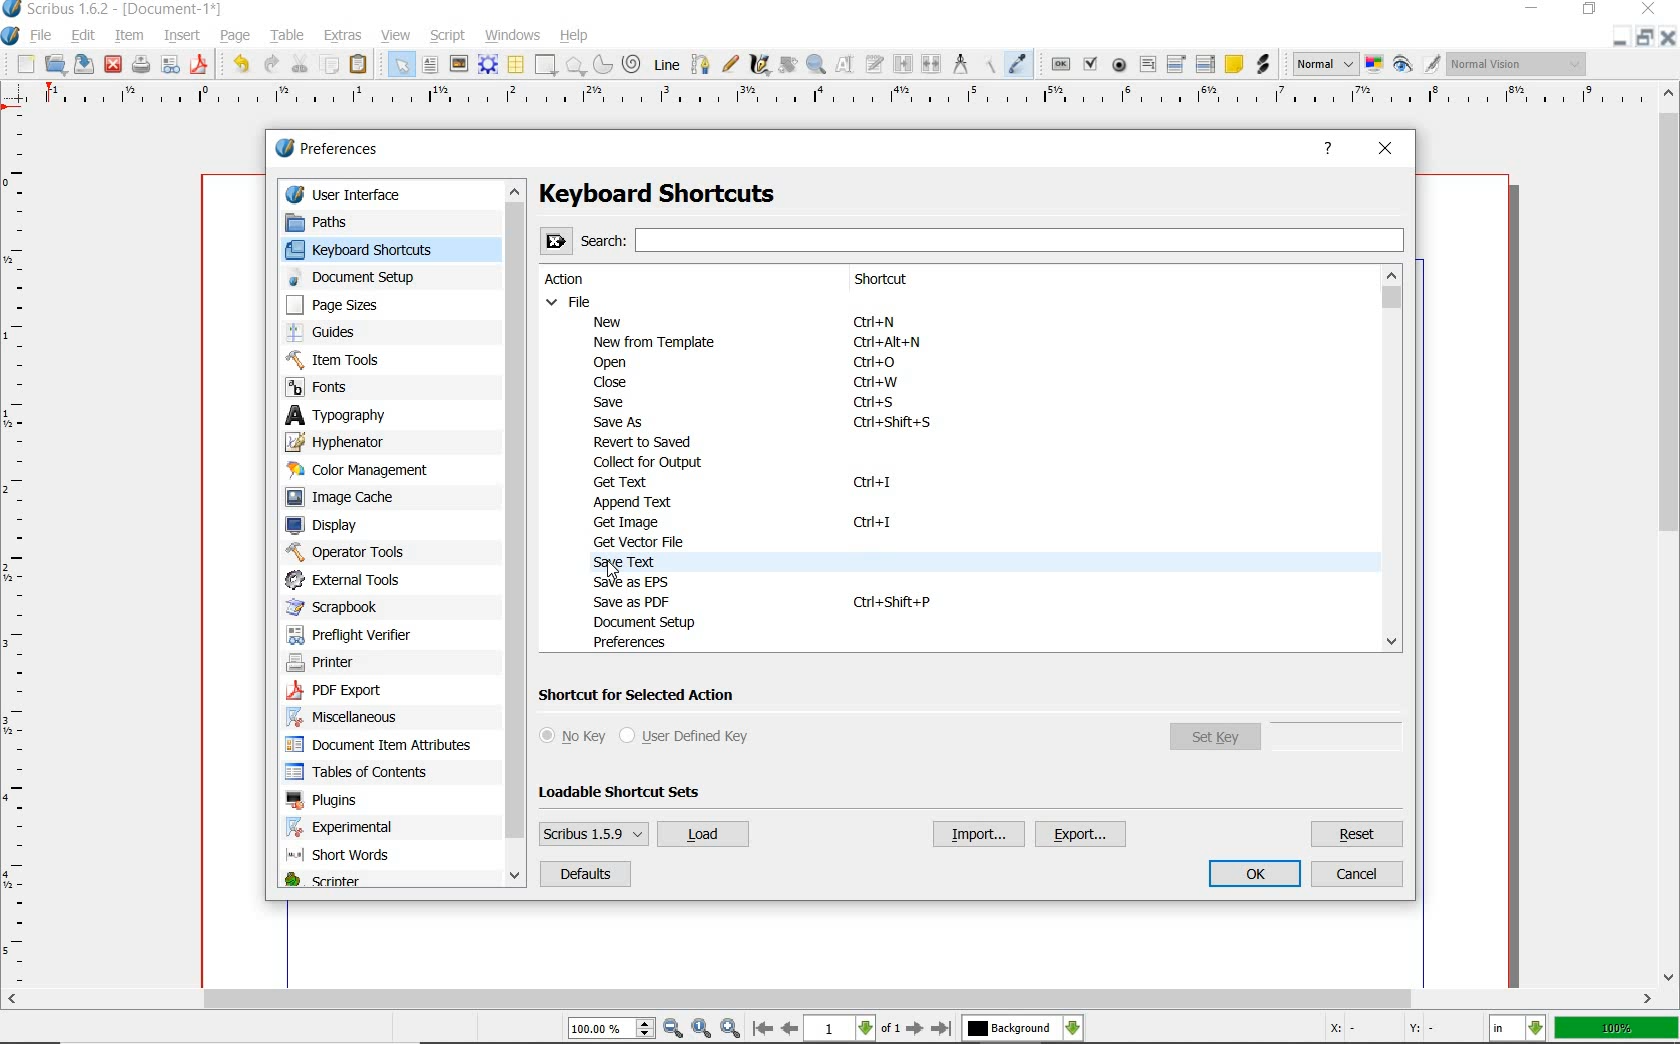 This screenshot has width=1680, height=1044. What do you see at coordinates (615, 401) in the screenshot?
I see `save` at bounding box center [615, 401].